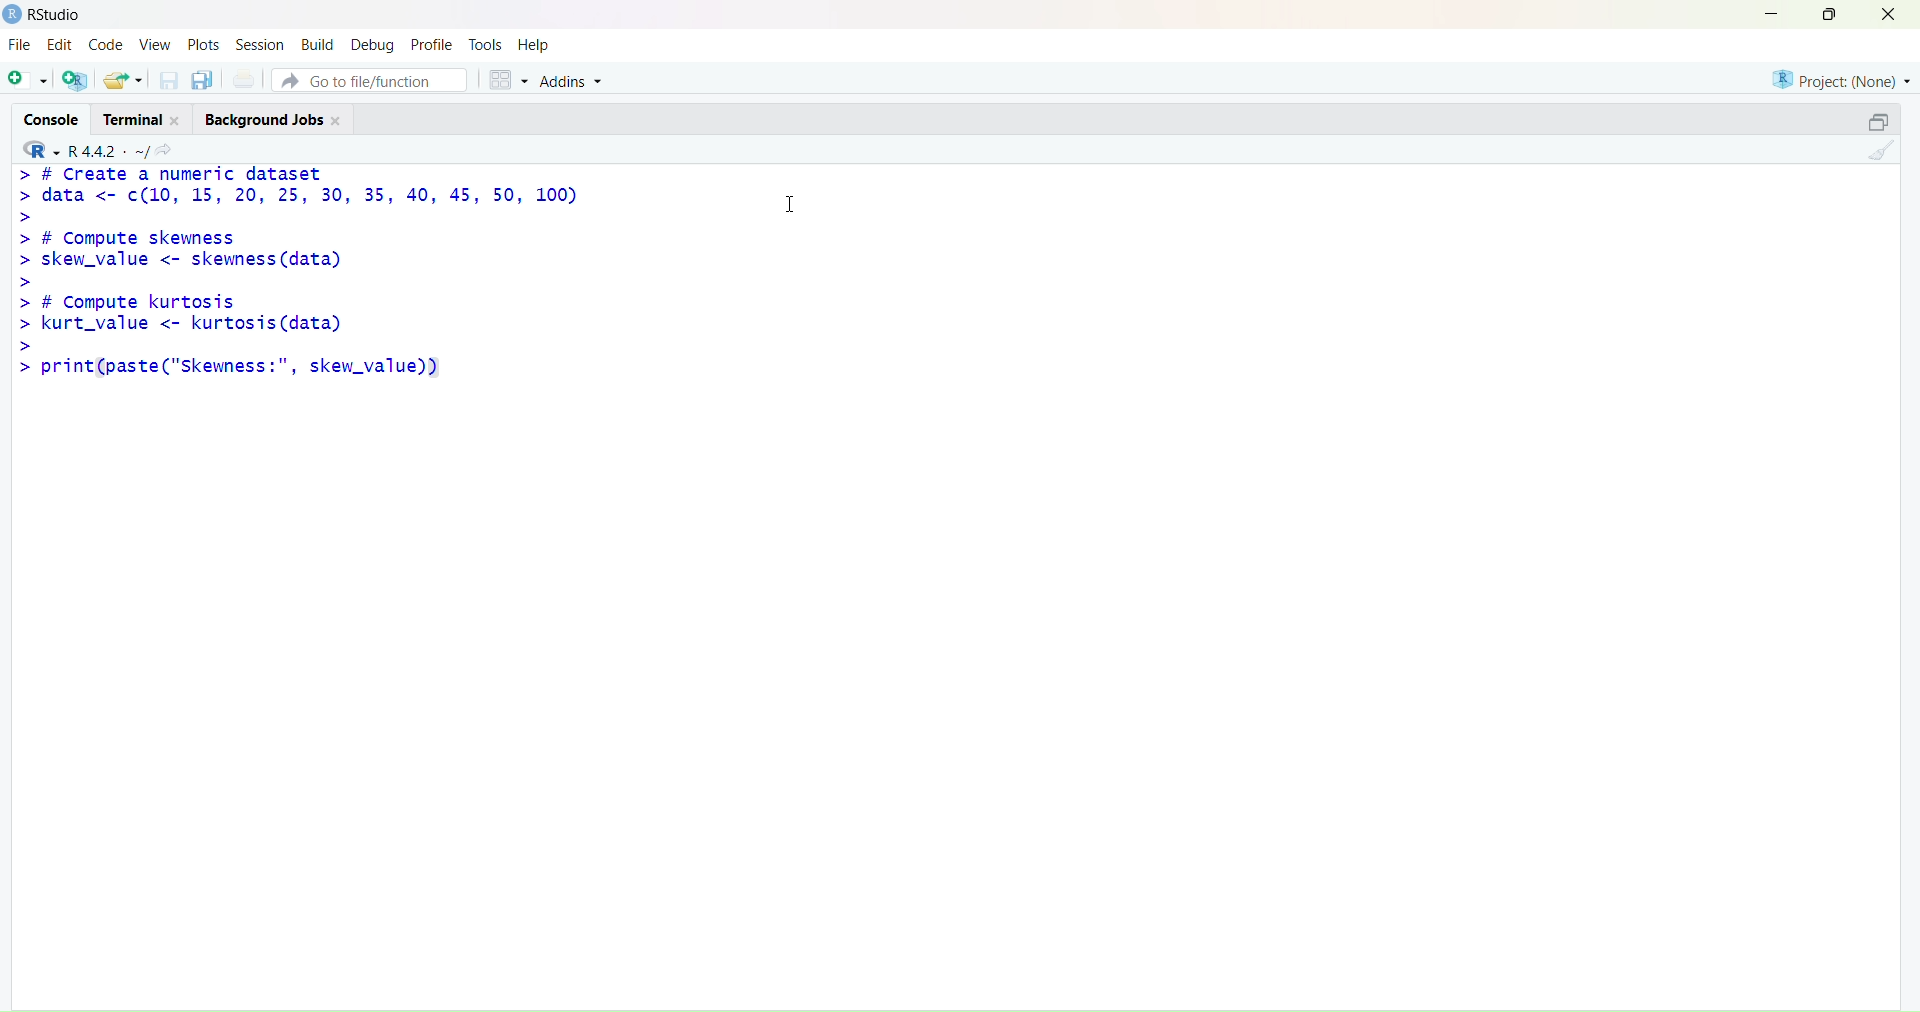  Describe the element at coordinates (203, 81) in the screenshot. I see `Save all open documents (Ctrl + Alt + S)` at that location.